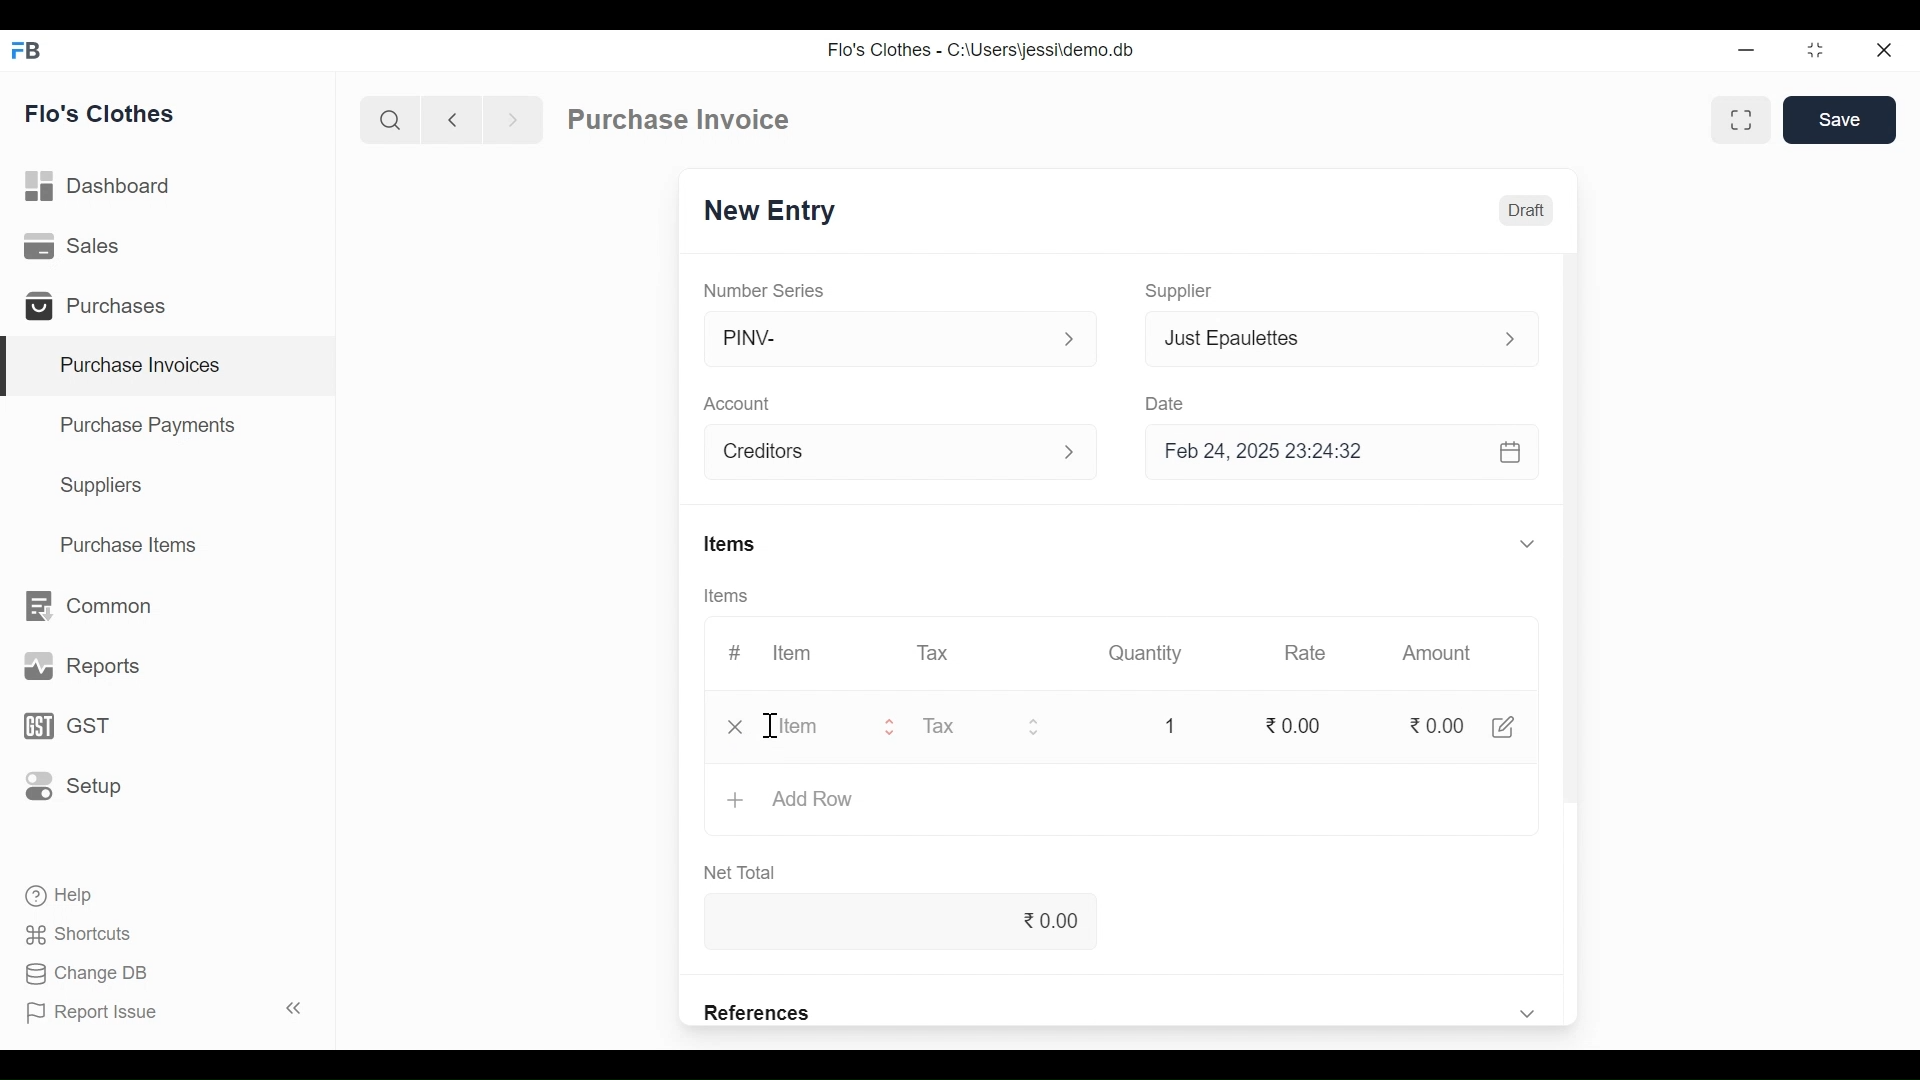 The height and width of the screenshot is (1080, 1920). Describe the element at coordinates (939, 654) in the screenshot. I see `Tax` at that location.